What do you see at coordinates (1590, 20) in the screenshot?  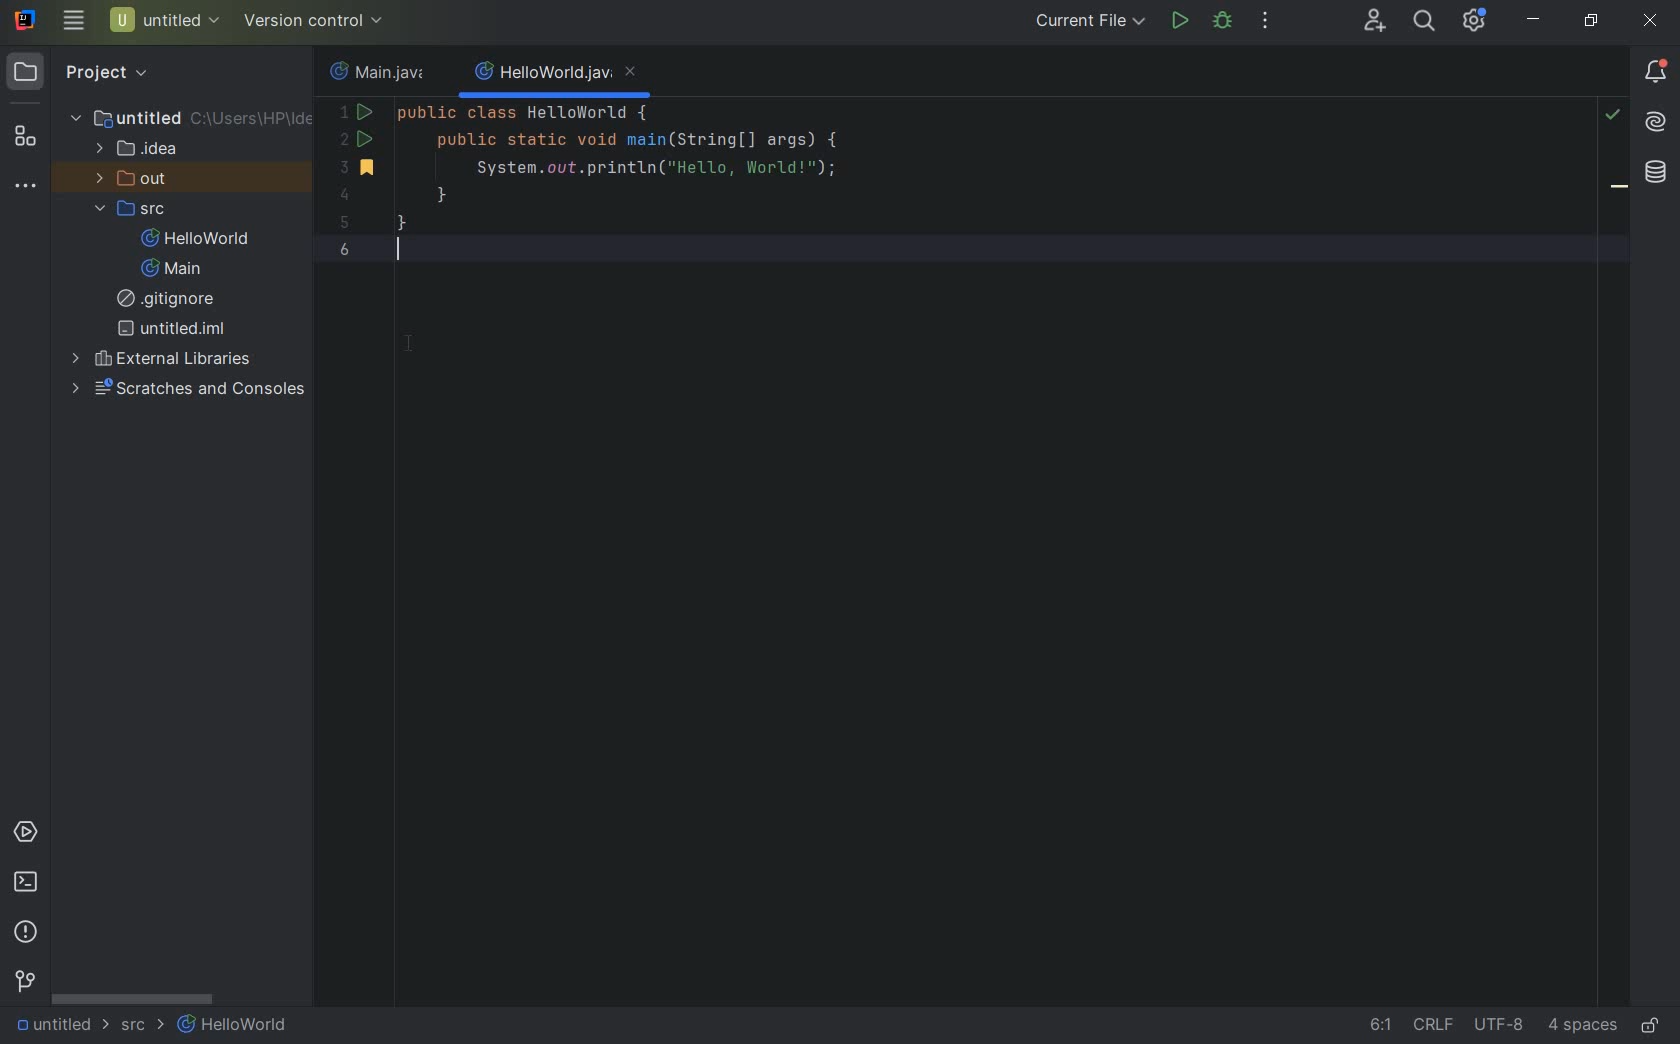 I see `restore down` at bounding box center [1590, 20].